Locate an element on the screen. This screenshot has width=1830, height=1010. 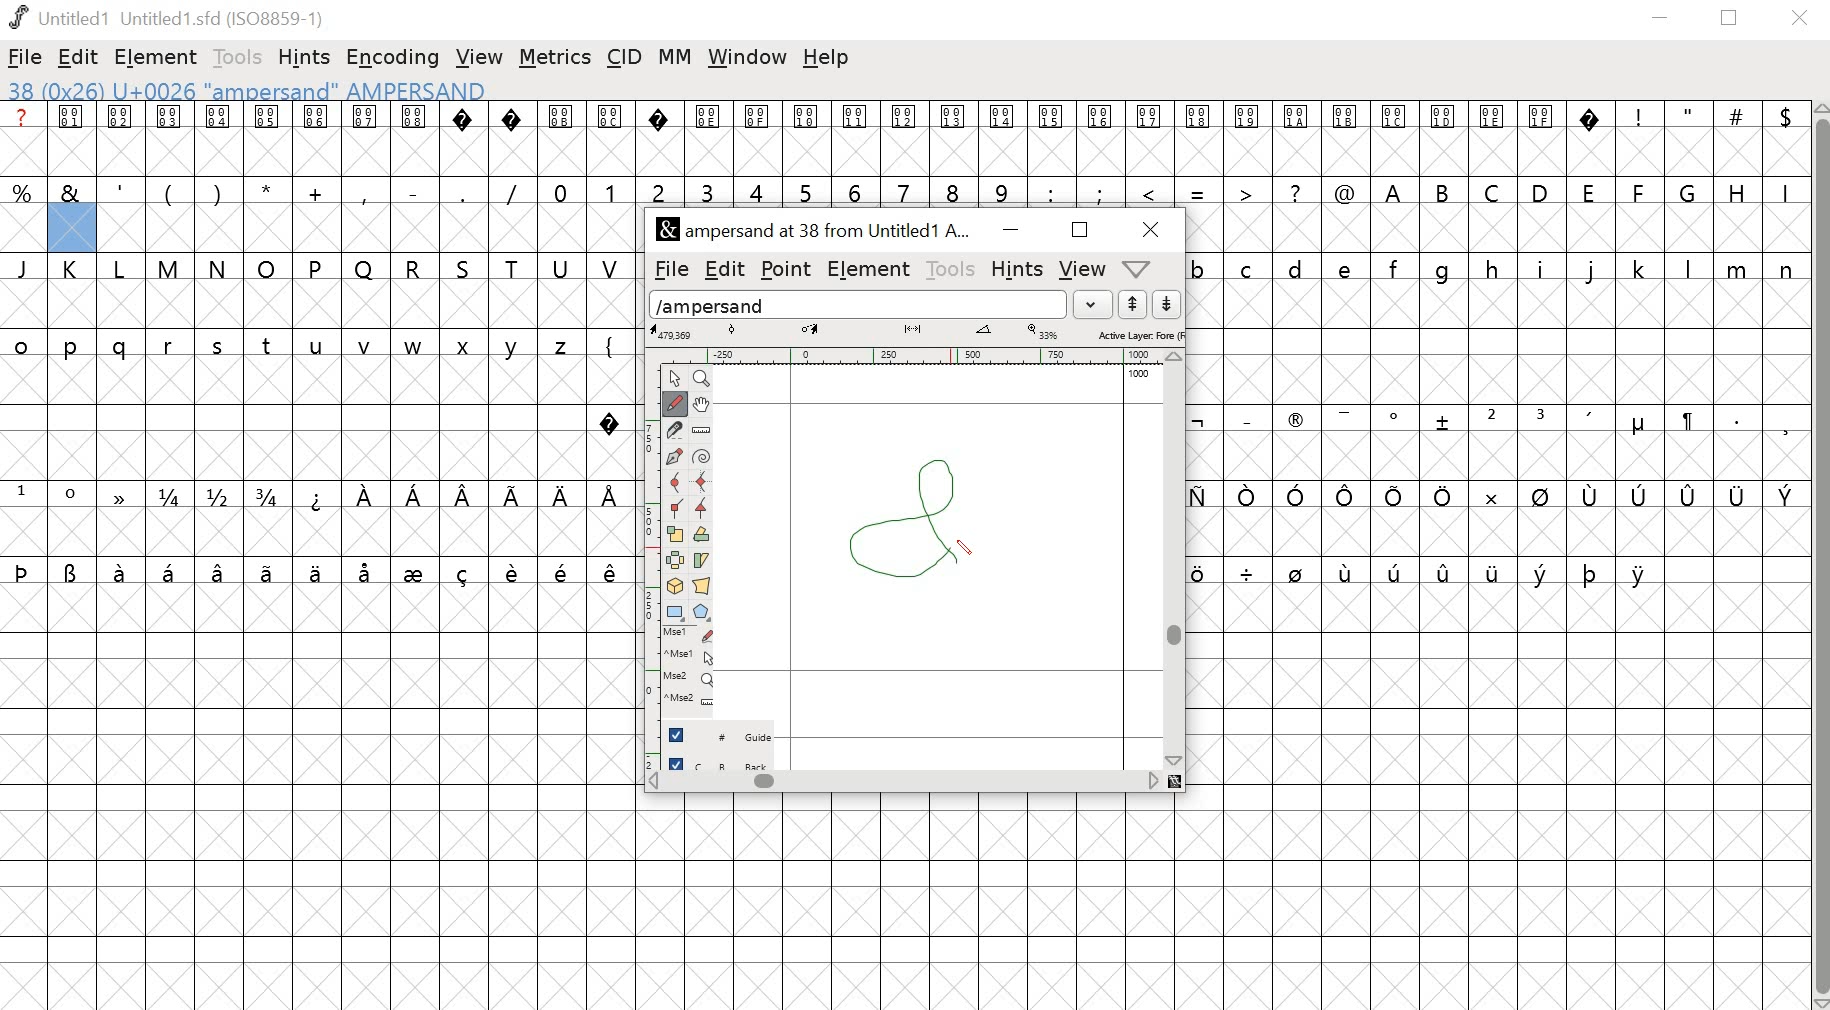
symbol is located at coordinates (1345, 417).